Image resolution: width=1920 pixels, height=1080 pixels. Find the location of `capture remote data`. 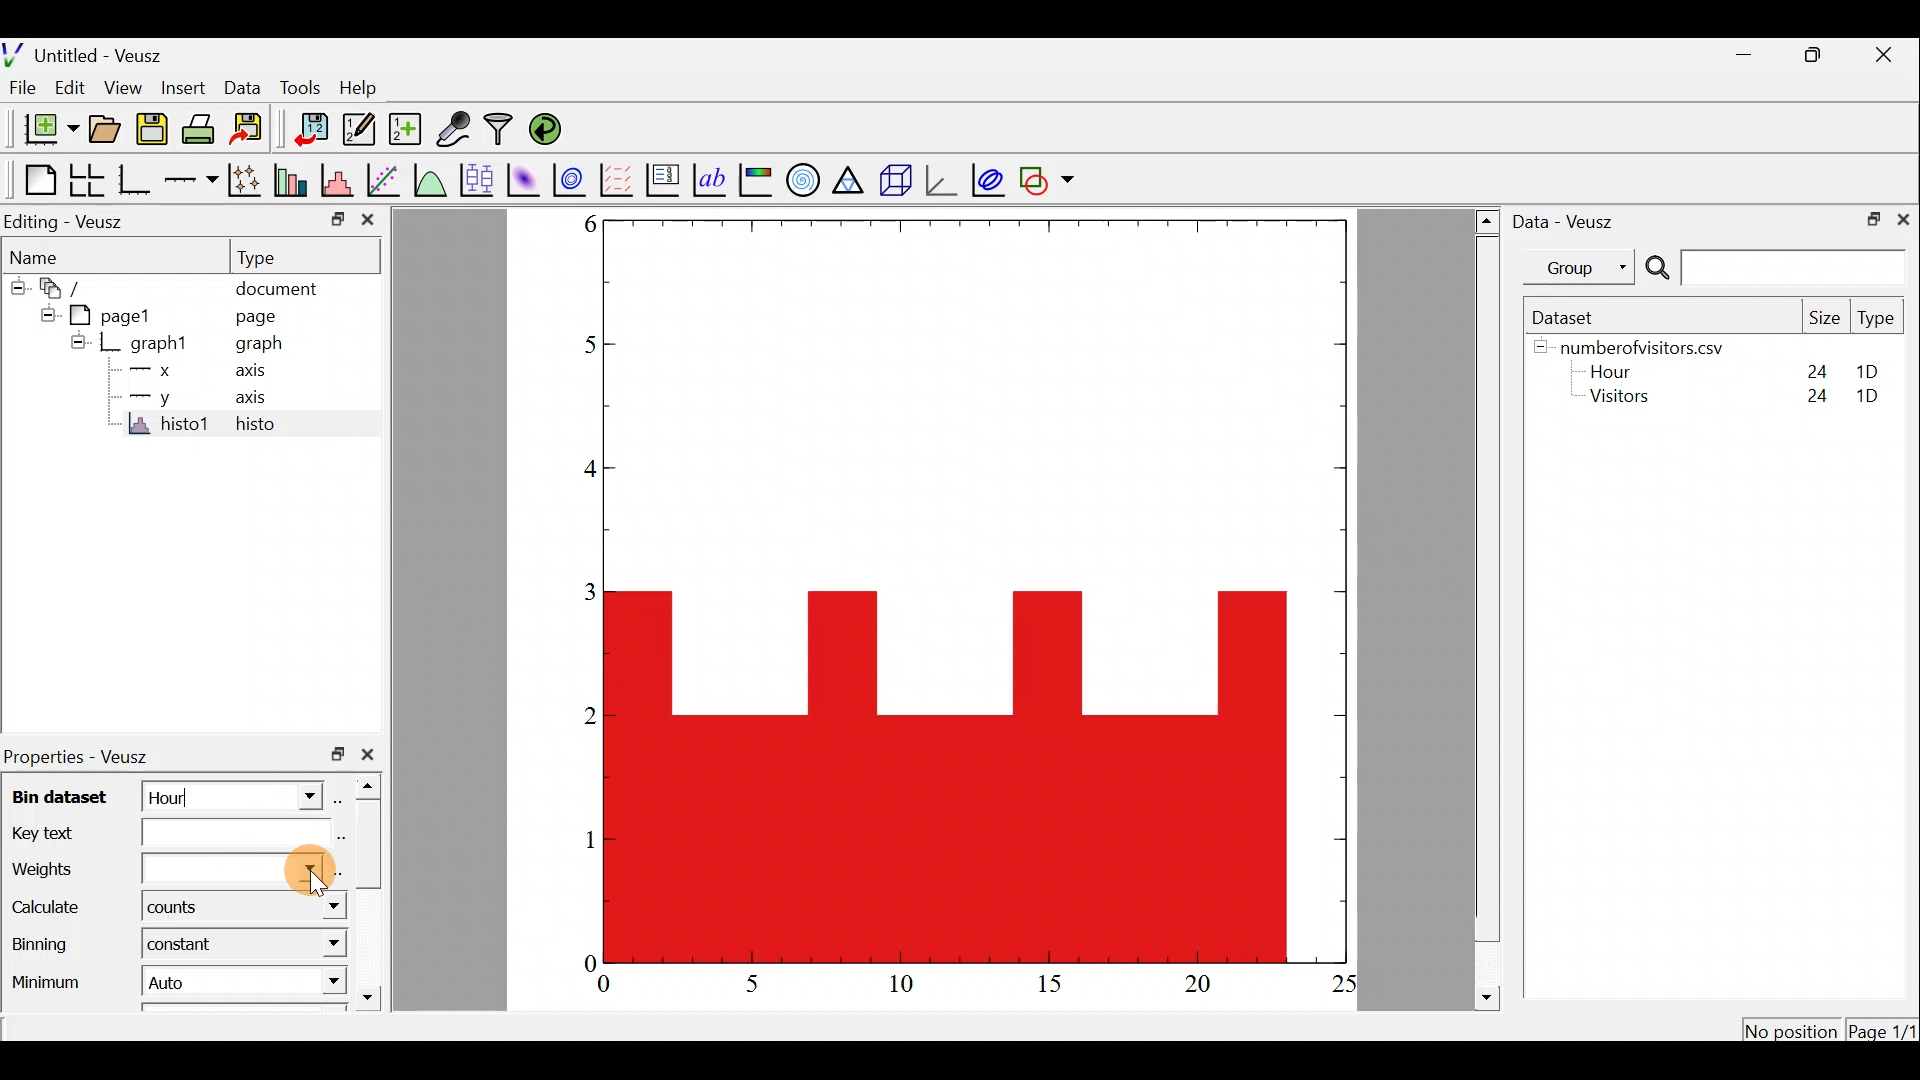

capture remote data is located at coordinates (452, 129).